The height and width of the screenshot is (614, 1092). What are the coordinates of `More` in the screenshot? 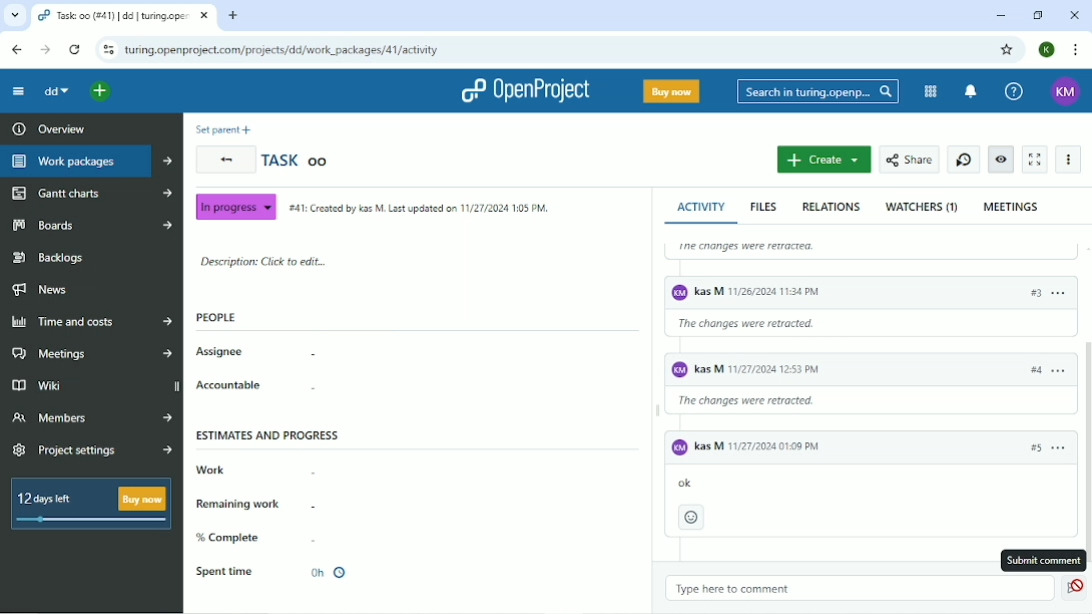 It's located at (1069, 159).